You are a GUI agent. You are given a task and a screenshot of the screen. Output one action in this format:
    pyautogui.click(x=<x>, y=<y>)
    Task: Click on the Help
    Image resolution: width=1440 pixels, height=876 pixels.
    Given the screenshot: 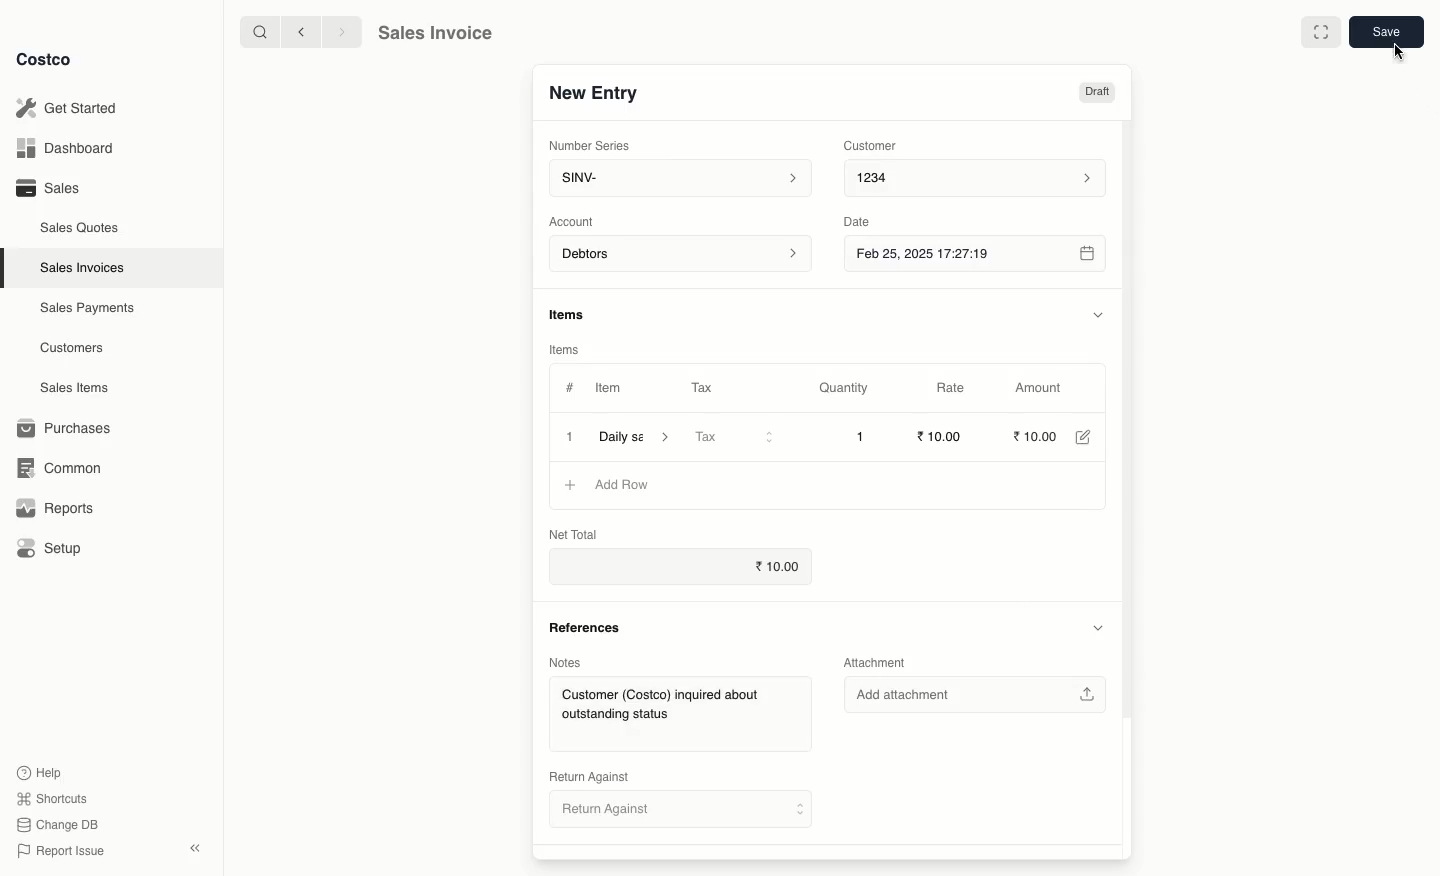 What is the action you would take?
    pyautogui.click(x=43, y=772)
    